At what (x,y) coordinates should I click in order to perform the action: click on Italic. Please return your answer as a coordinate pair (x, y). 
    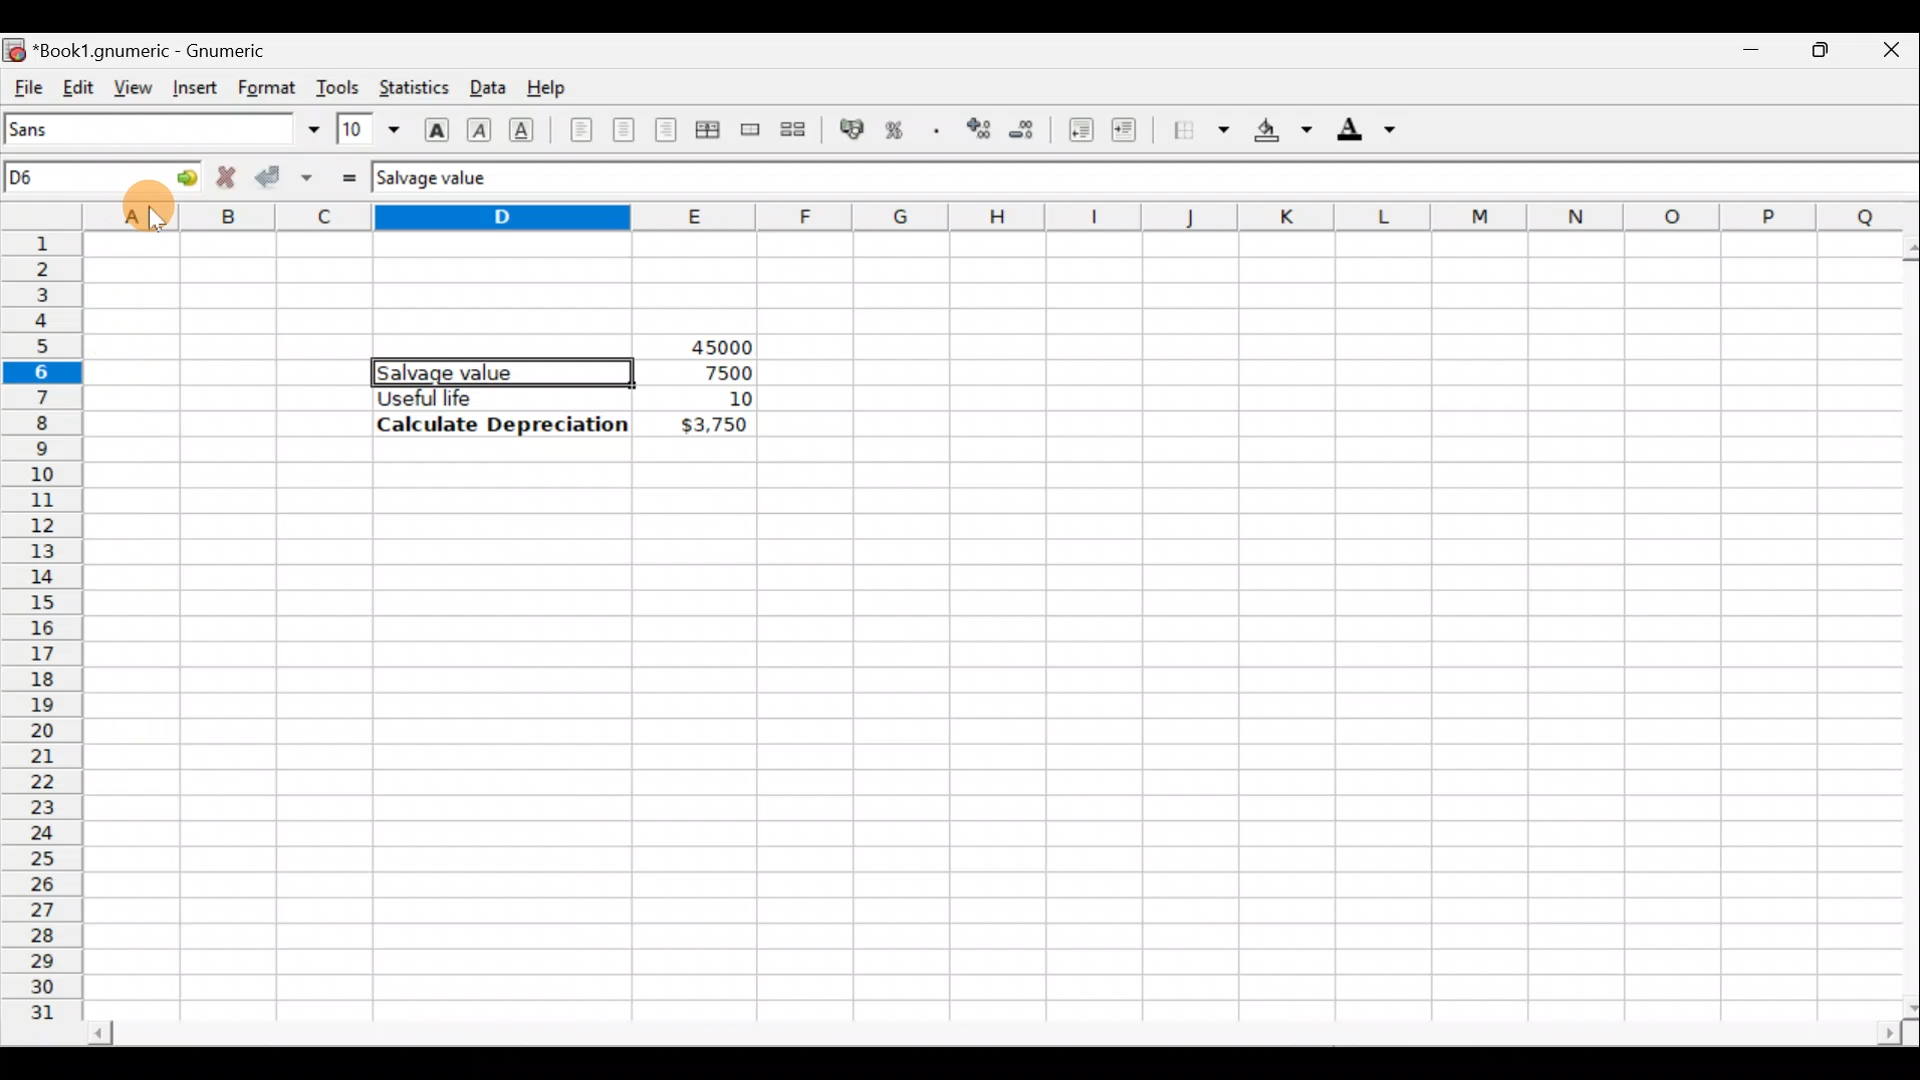
    Looking at the image, I should click on (482, 127).